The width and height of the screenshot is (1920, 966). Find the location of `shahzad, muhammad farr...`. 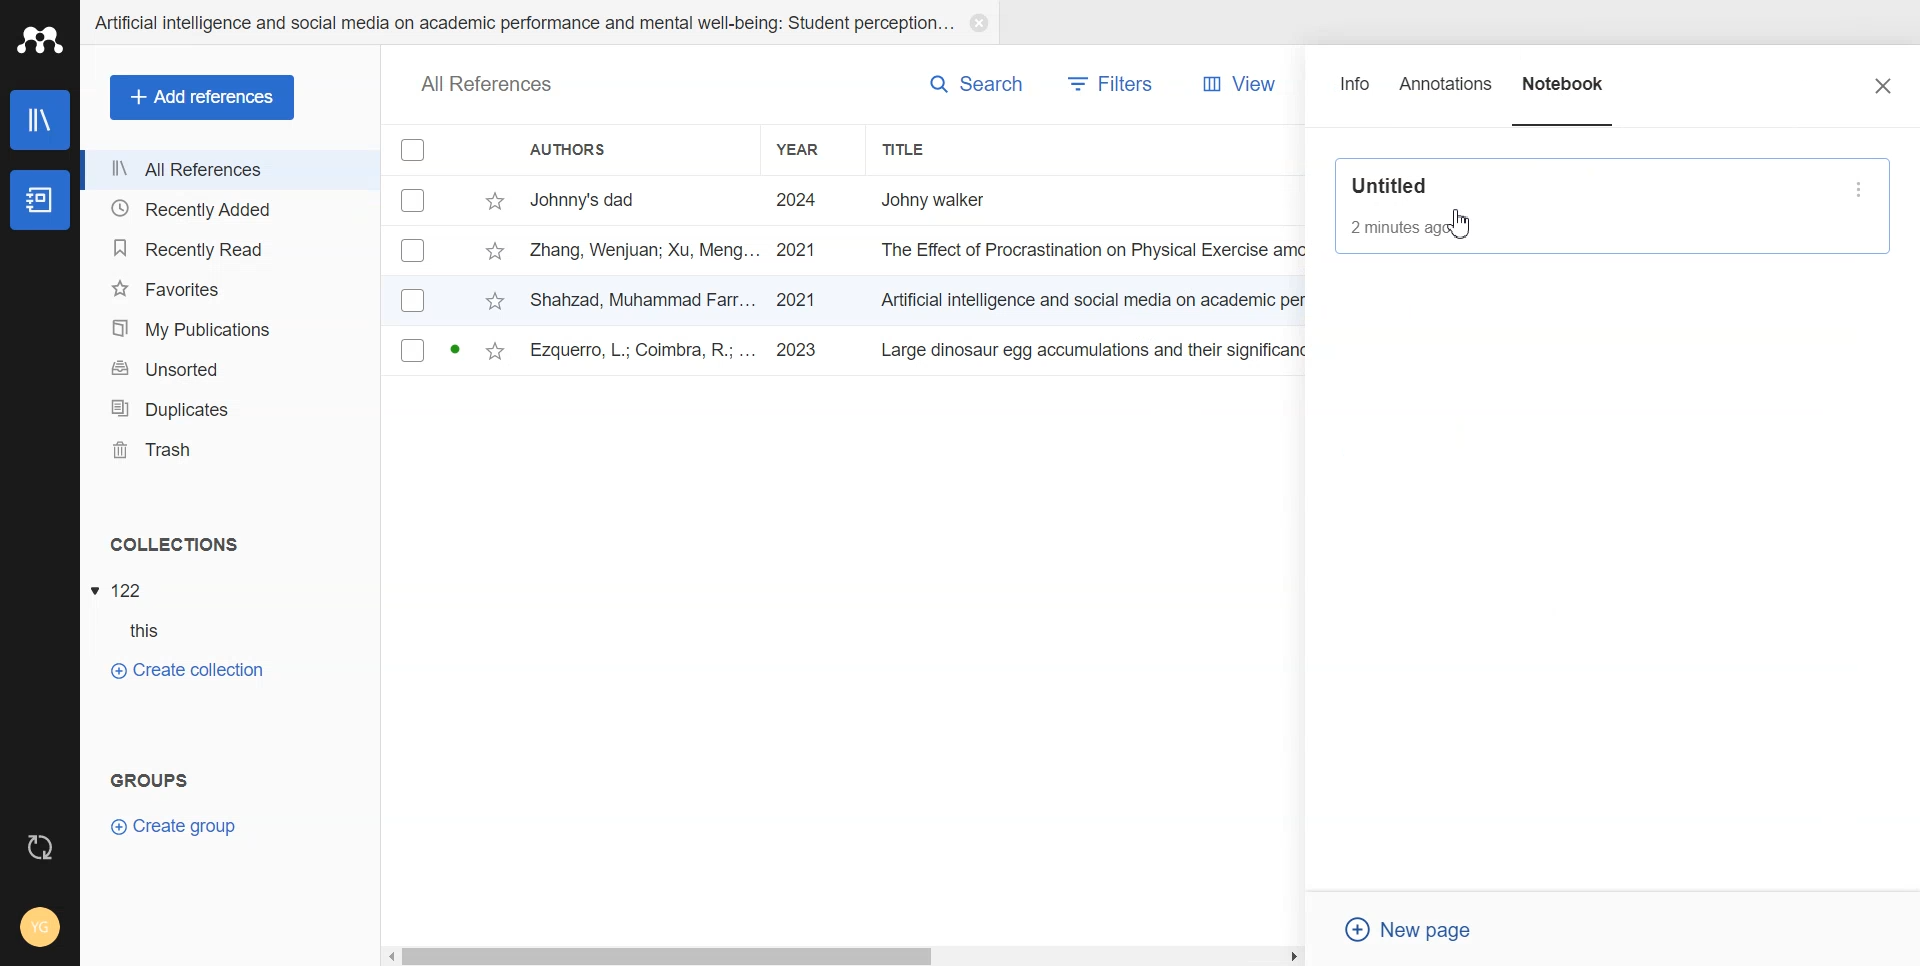

shahzad, muhammad farr... is located at coordinates (645, 299).